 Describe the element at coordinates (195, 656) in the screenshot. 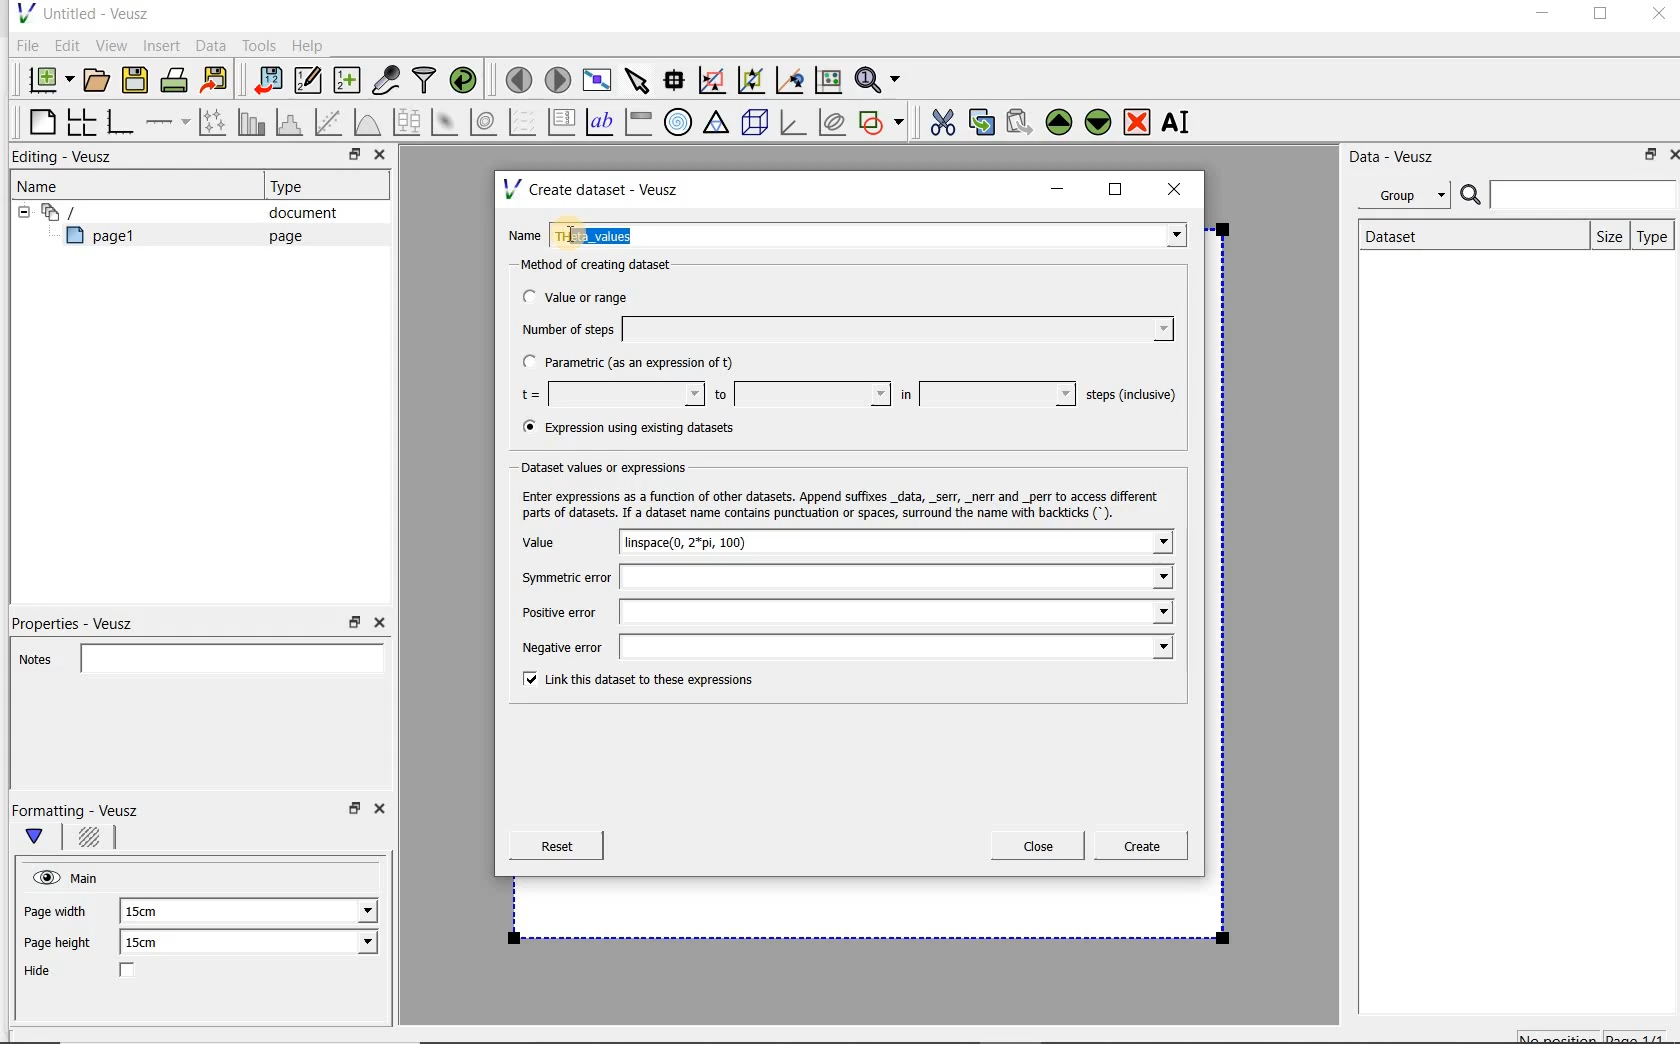

I see `Notes` at that location.